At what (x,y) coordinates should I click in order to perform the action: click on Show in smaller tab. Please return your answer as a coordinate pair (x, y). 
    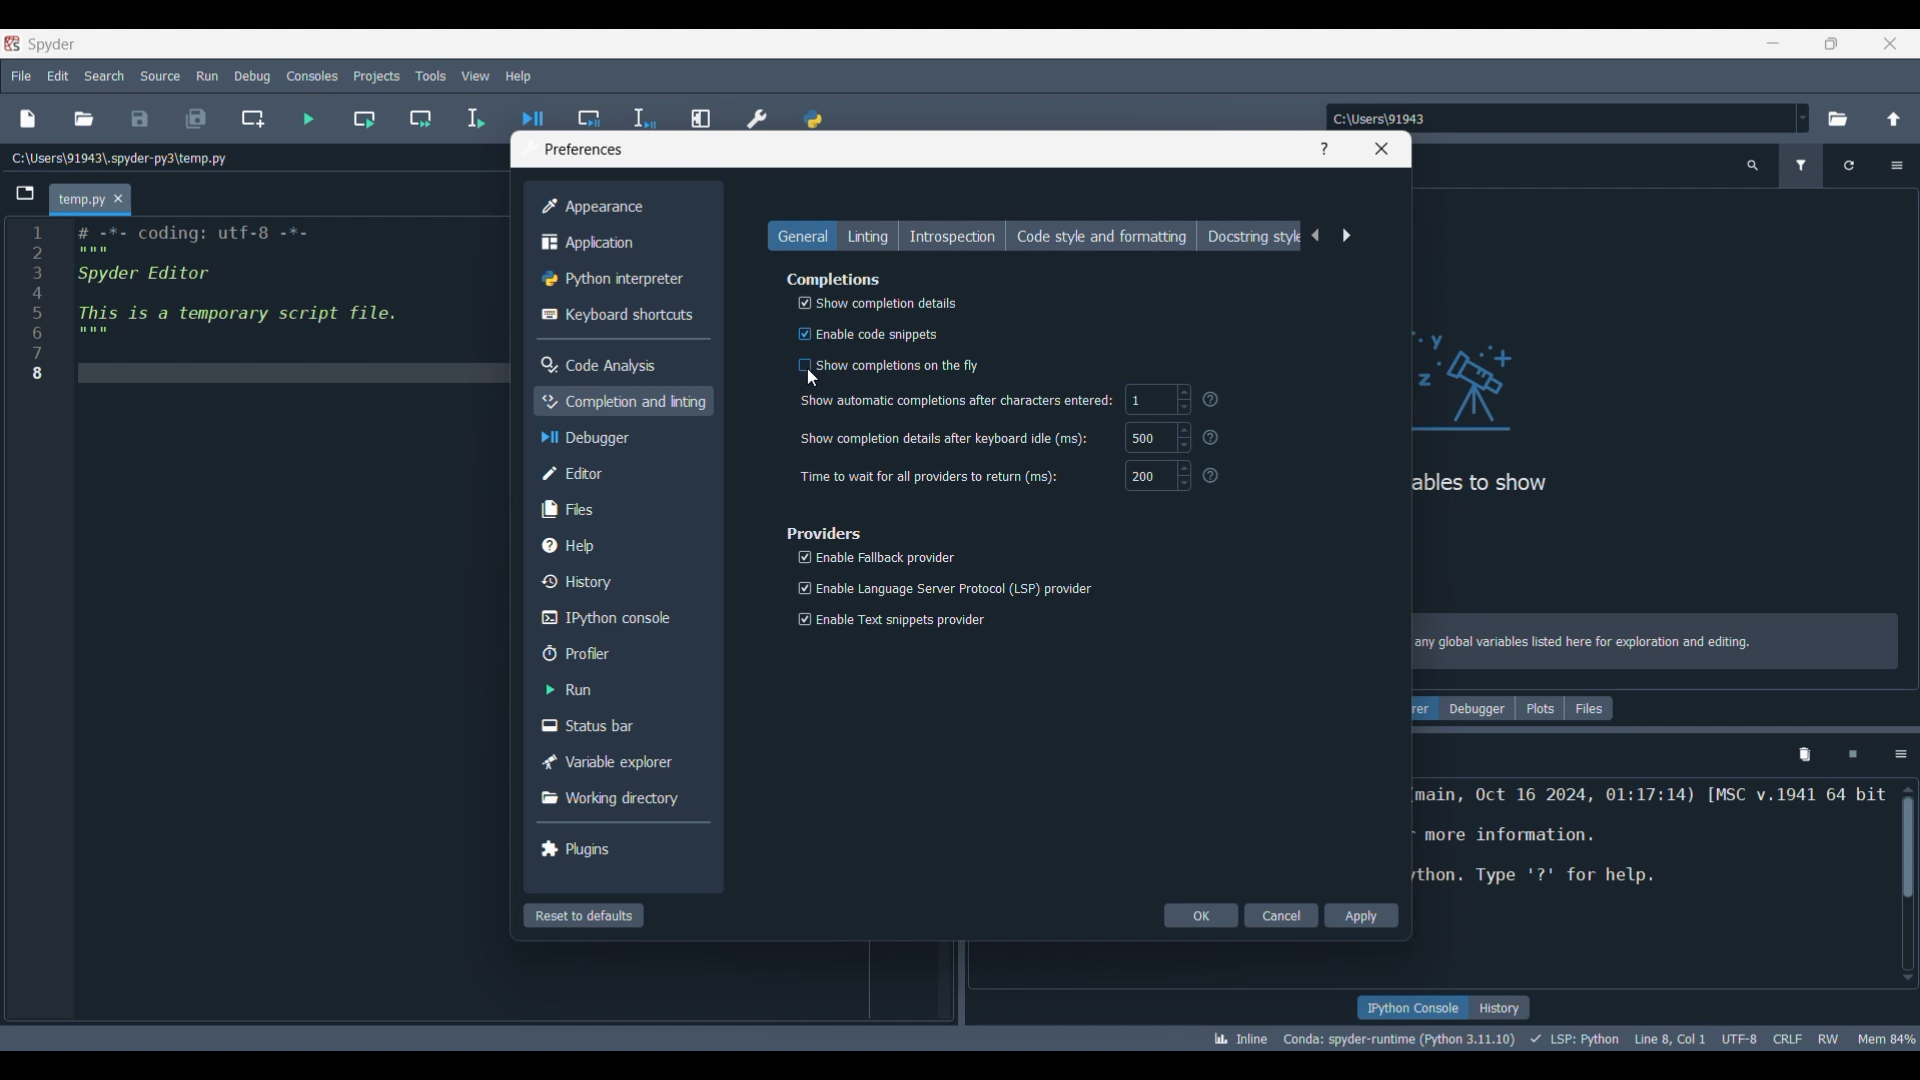
    Looking at the image, I should click on (1831, 44).